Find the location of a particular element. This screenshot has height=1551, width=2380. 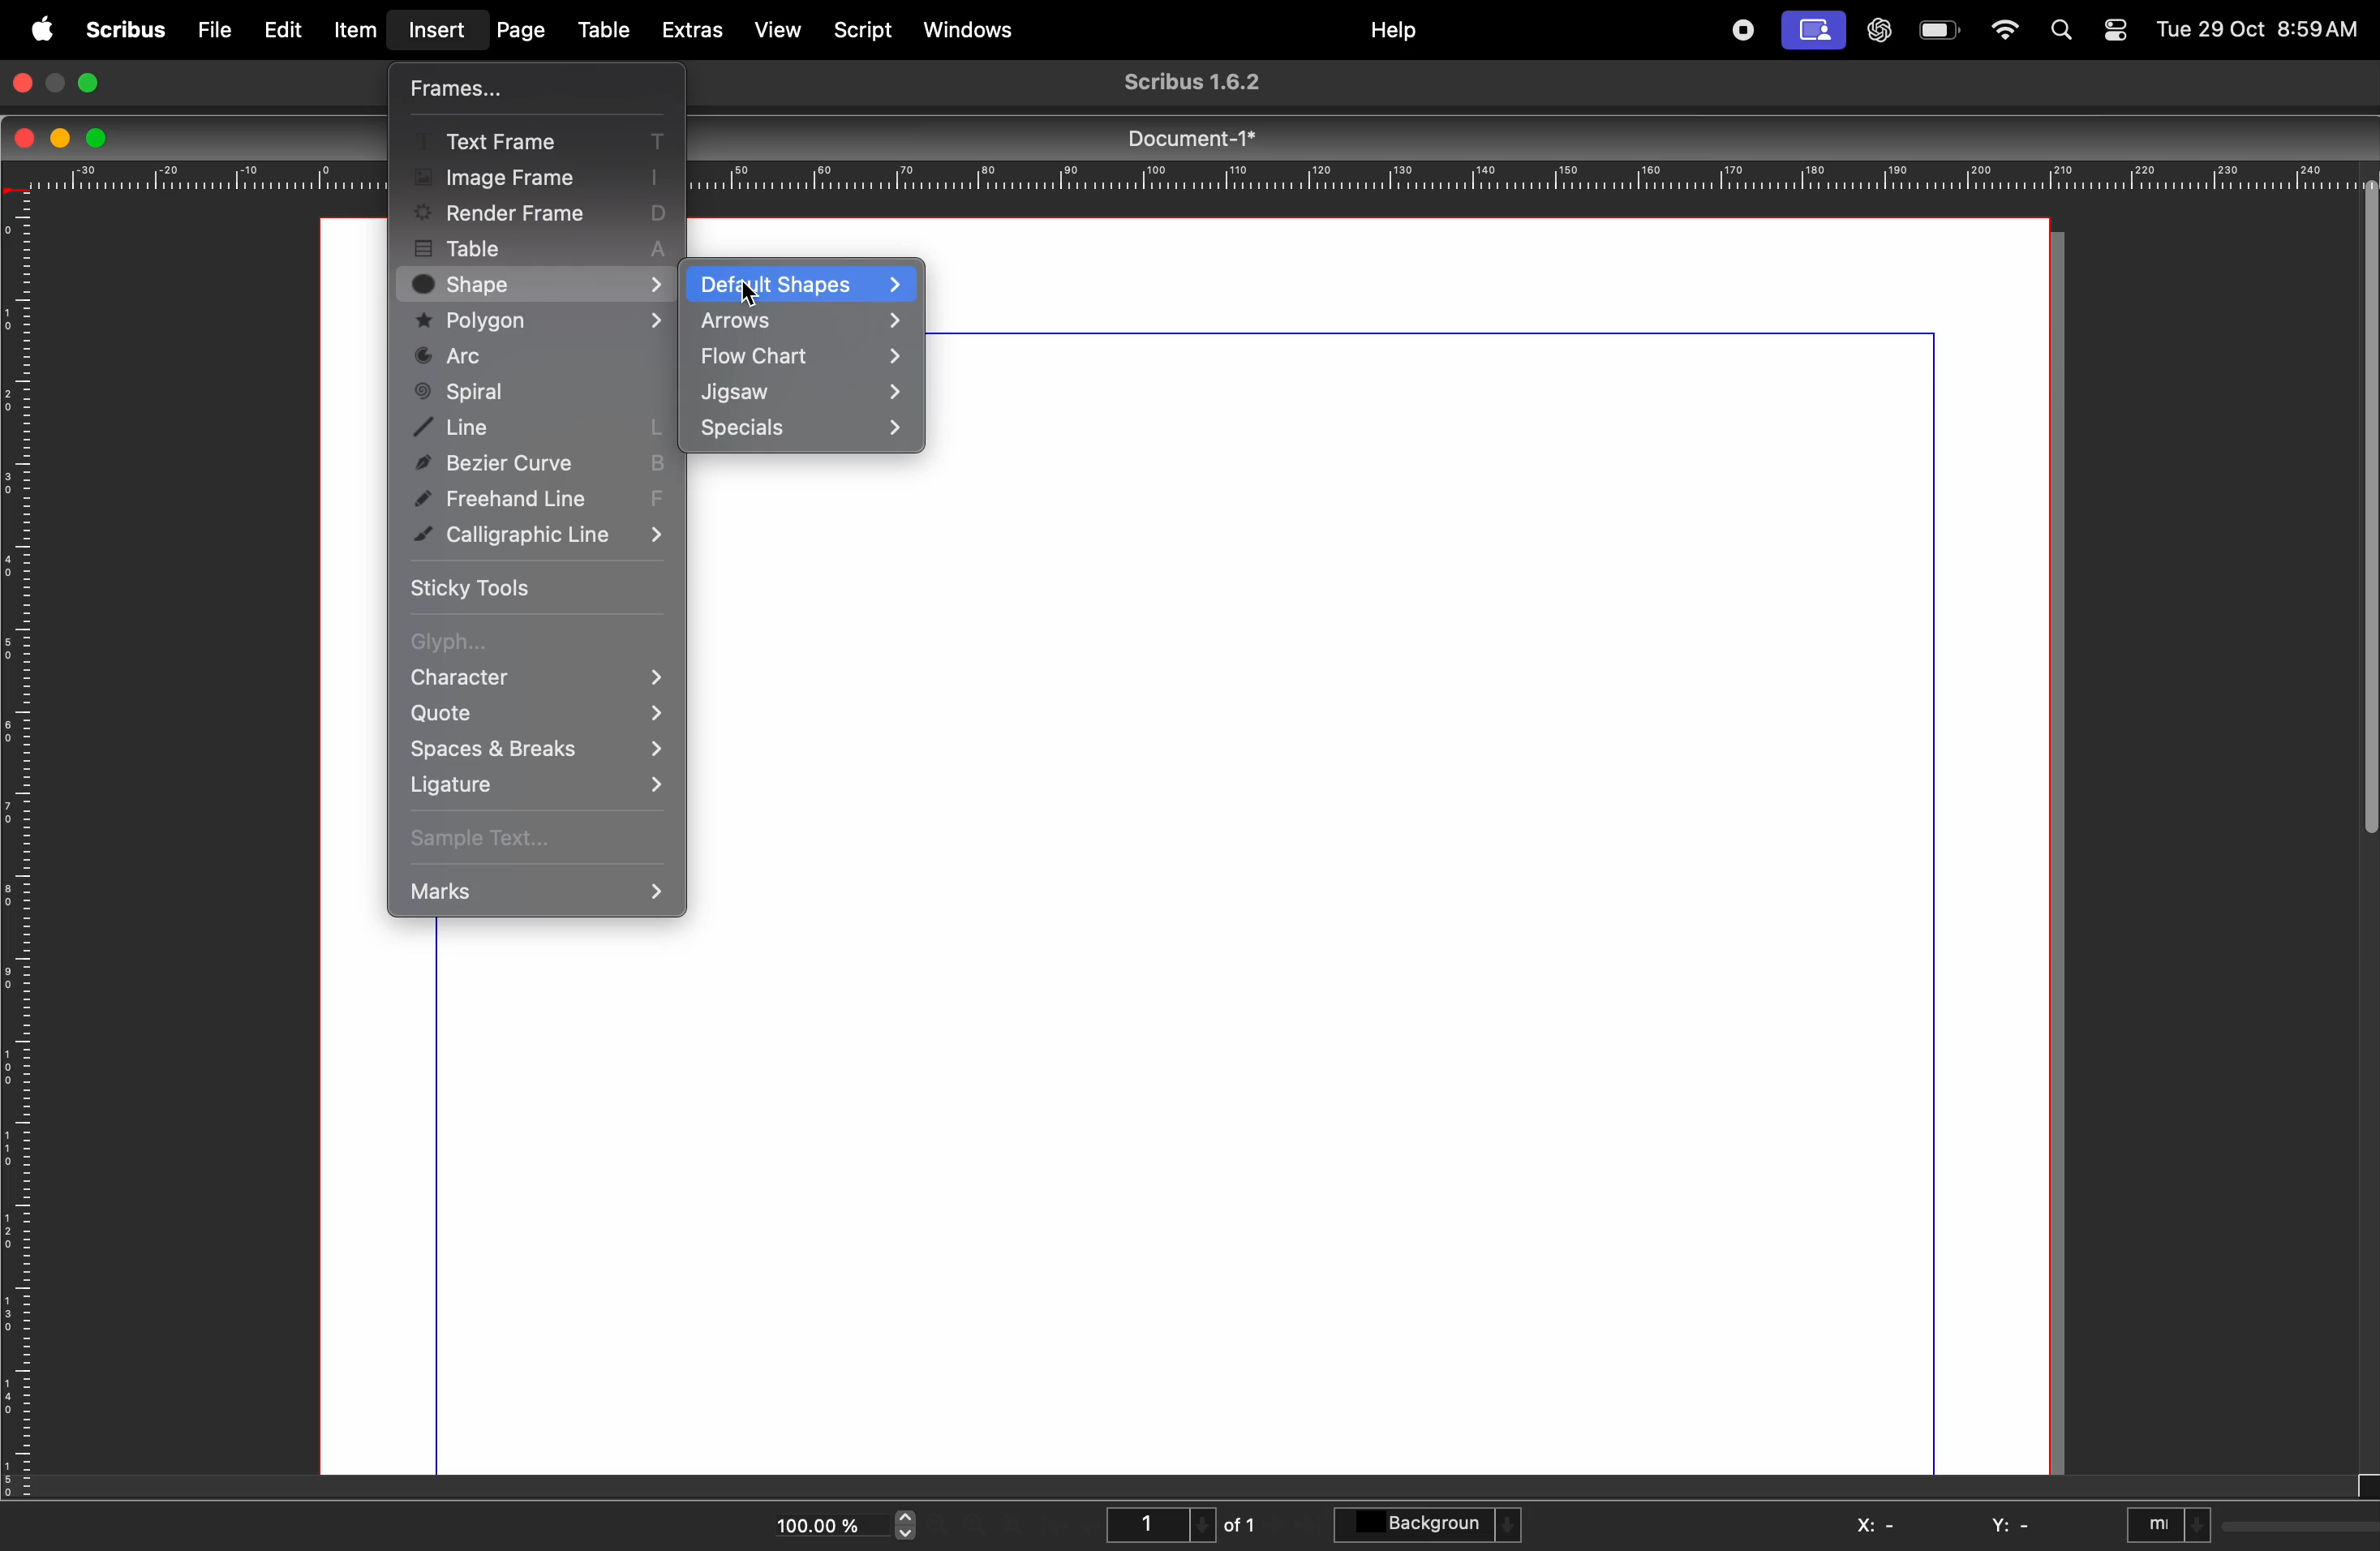

y: - is located at coordinates (2013, 1526).